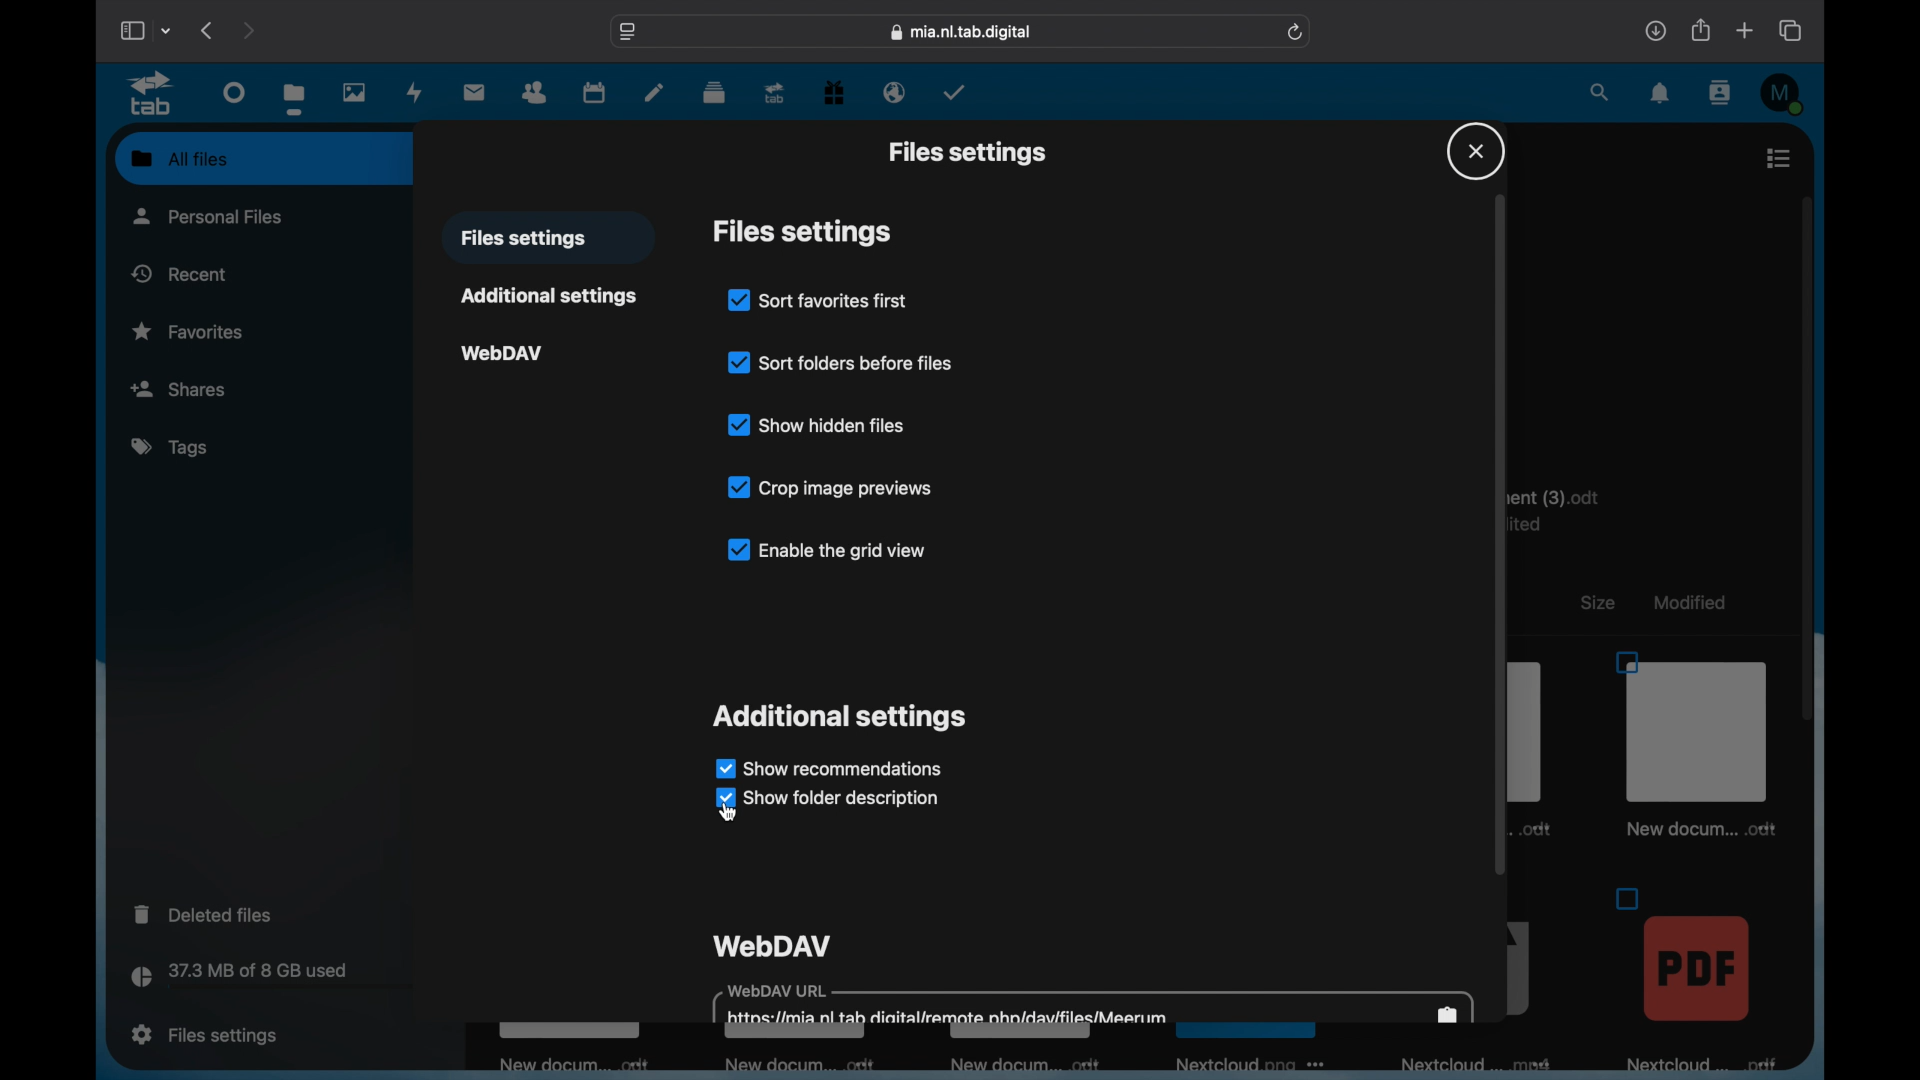  I want to click on scroll box, so click(1500, 533).